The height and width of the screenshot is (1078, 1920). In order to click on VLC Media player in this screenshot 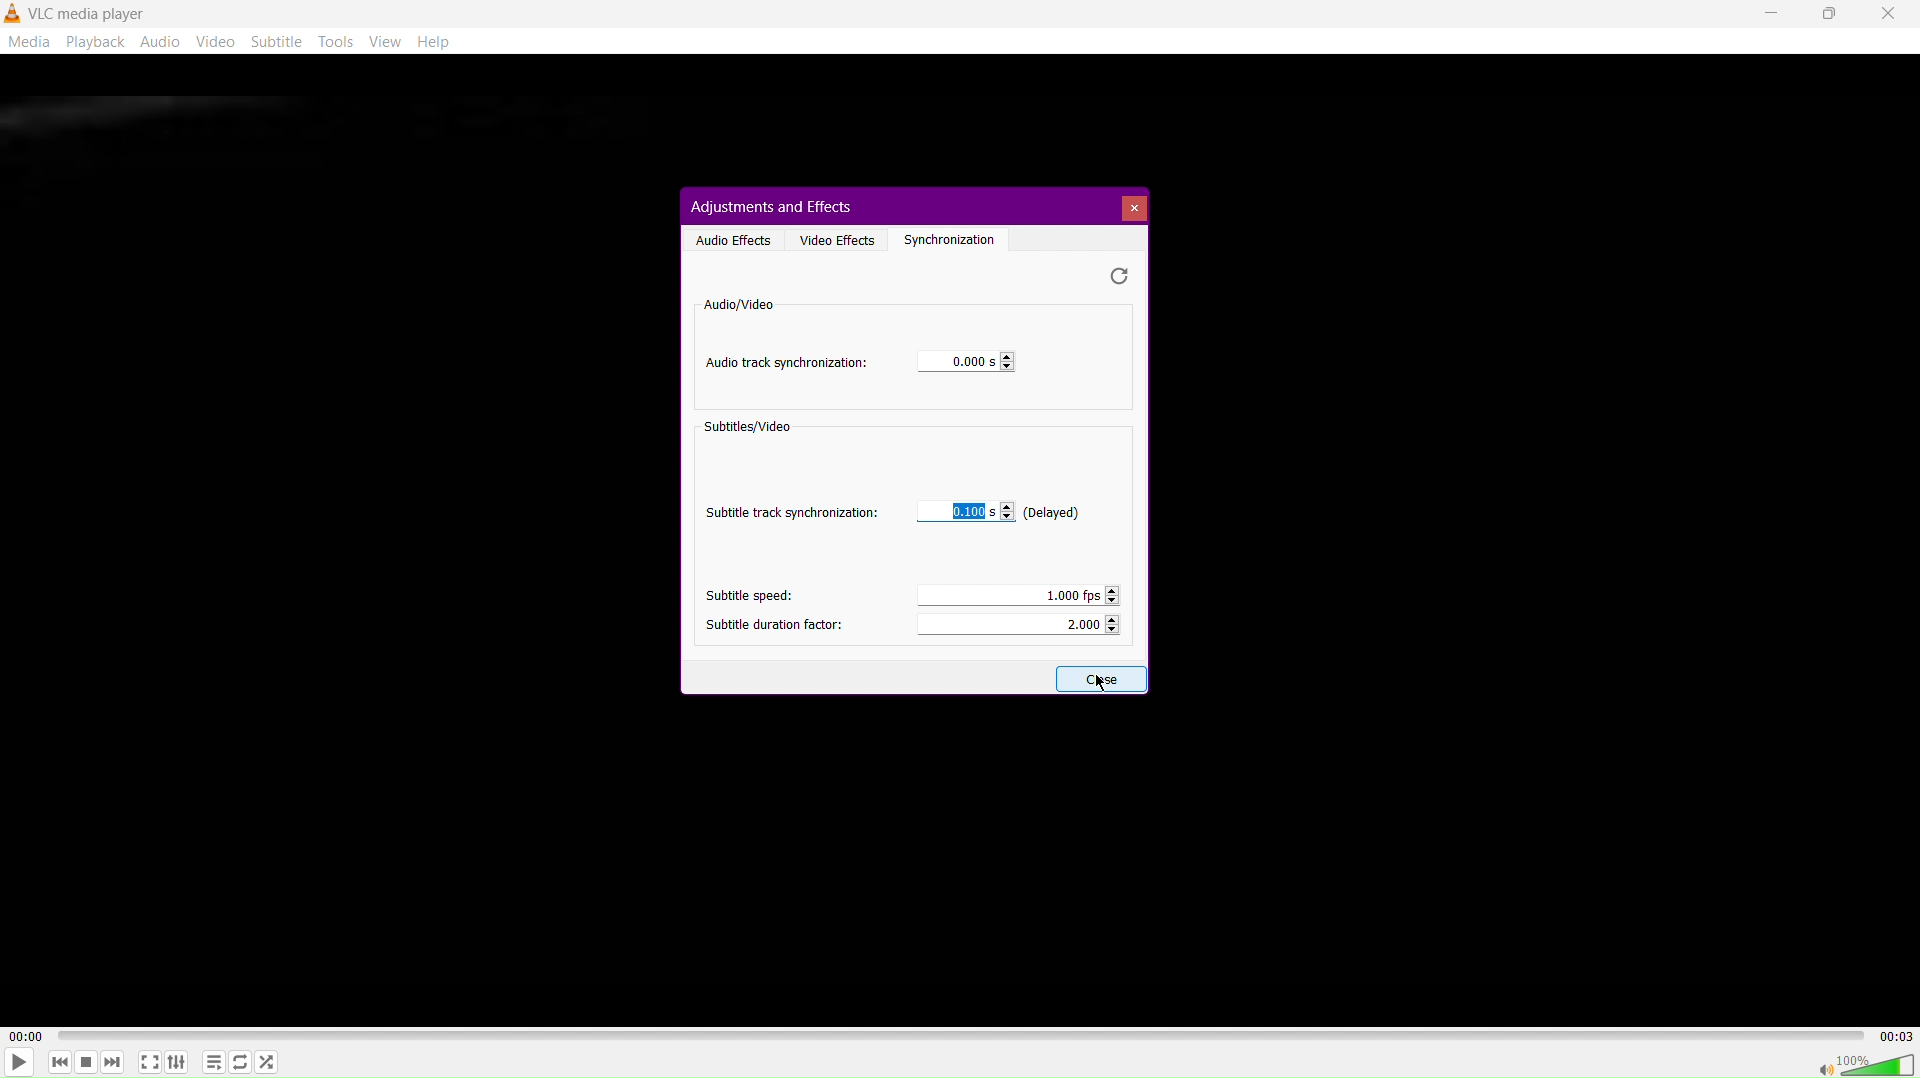, I will do `click(78, 12)`.